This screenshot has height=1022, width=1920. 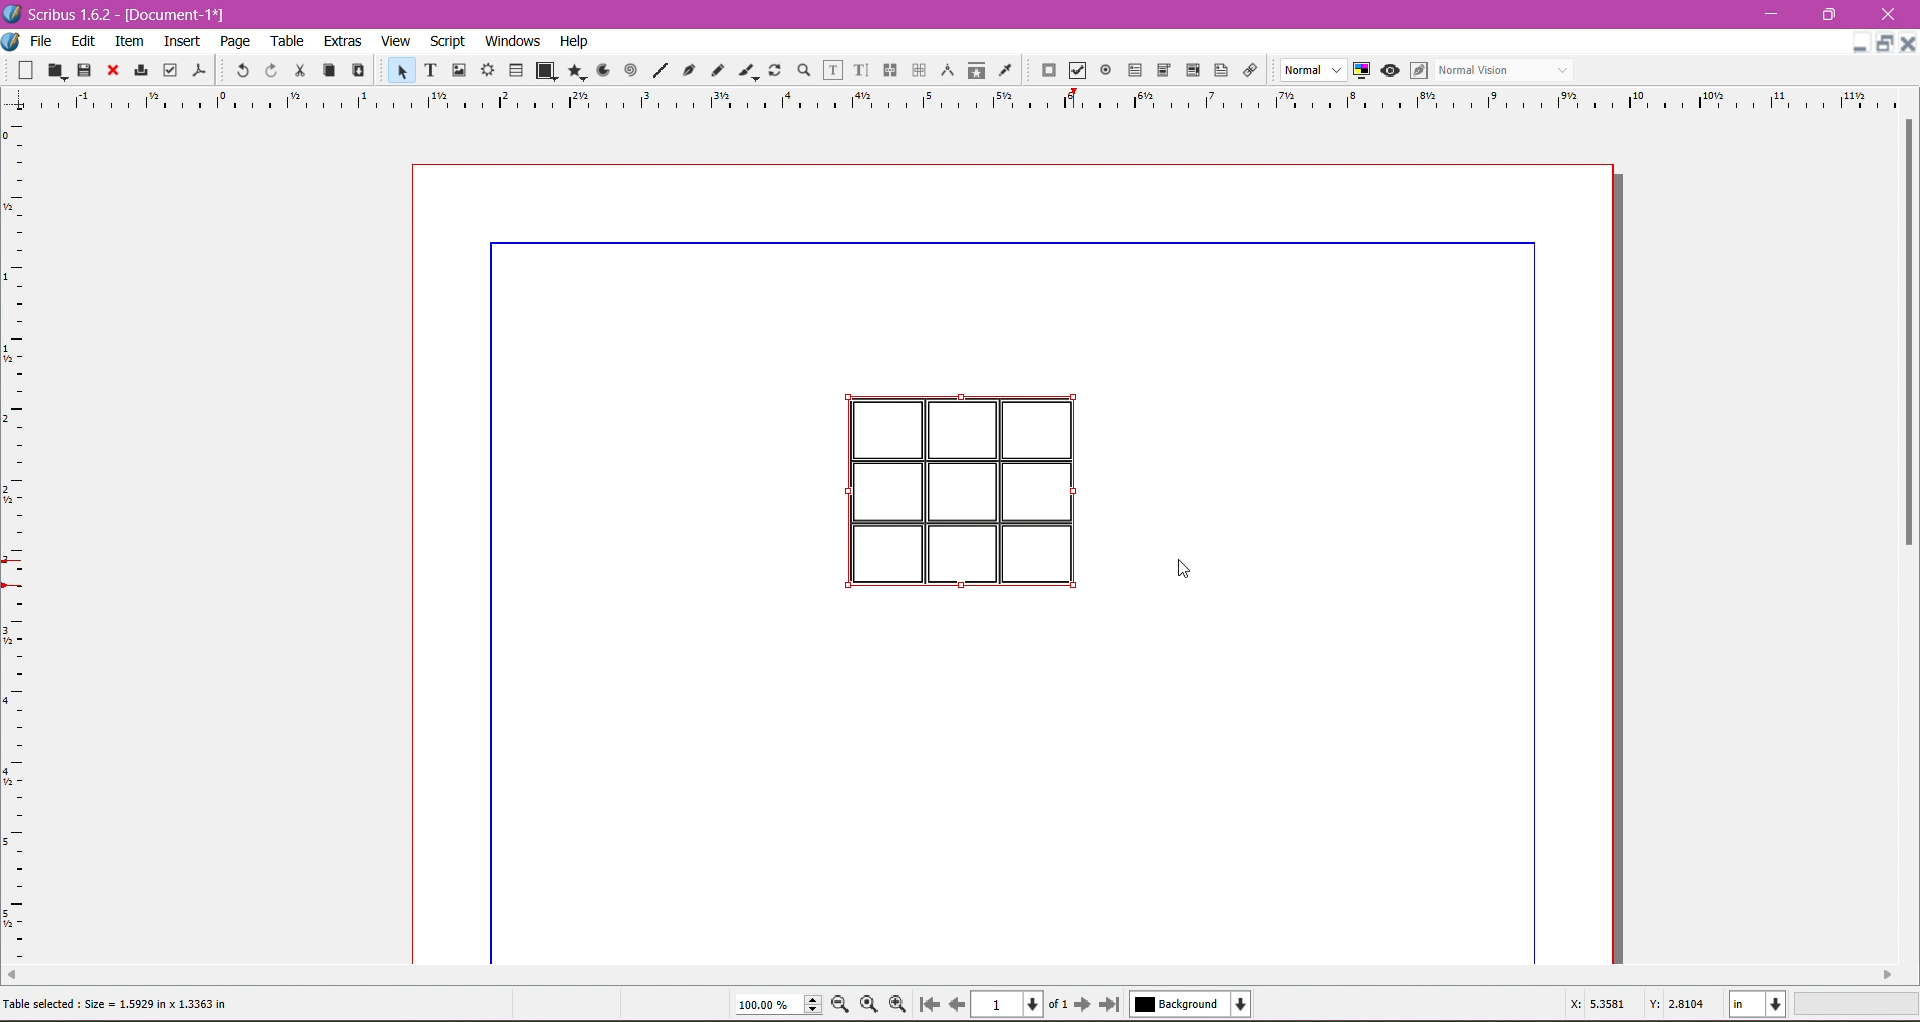 I want to click on Edit, so click(x=85, y=40).